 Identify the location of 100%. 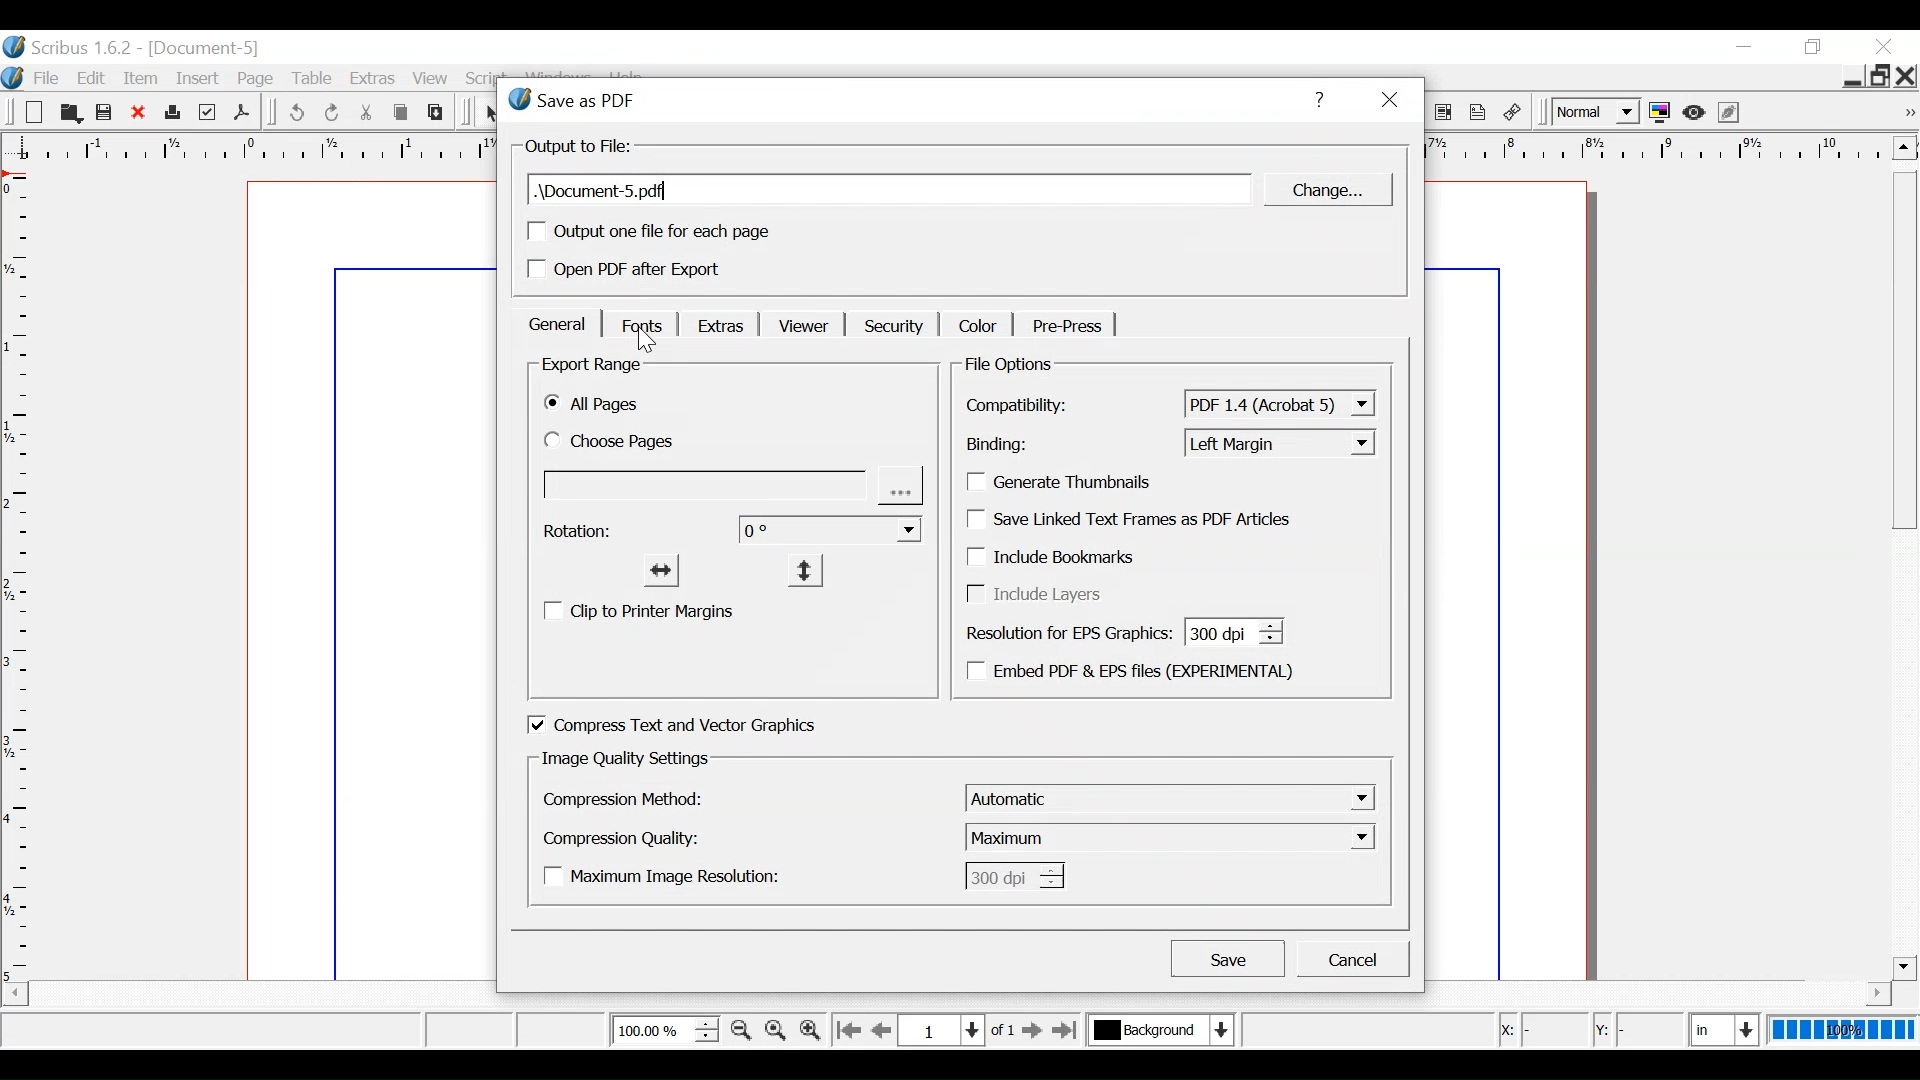
(1843, 1029).